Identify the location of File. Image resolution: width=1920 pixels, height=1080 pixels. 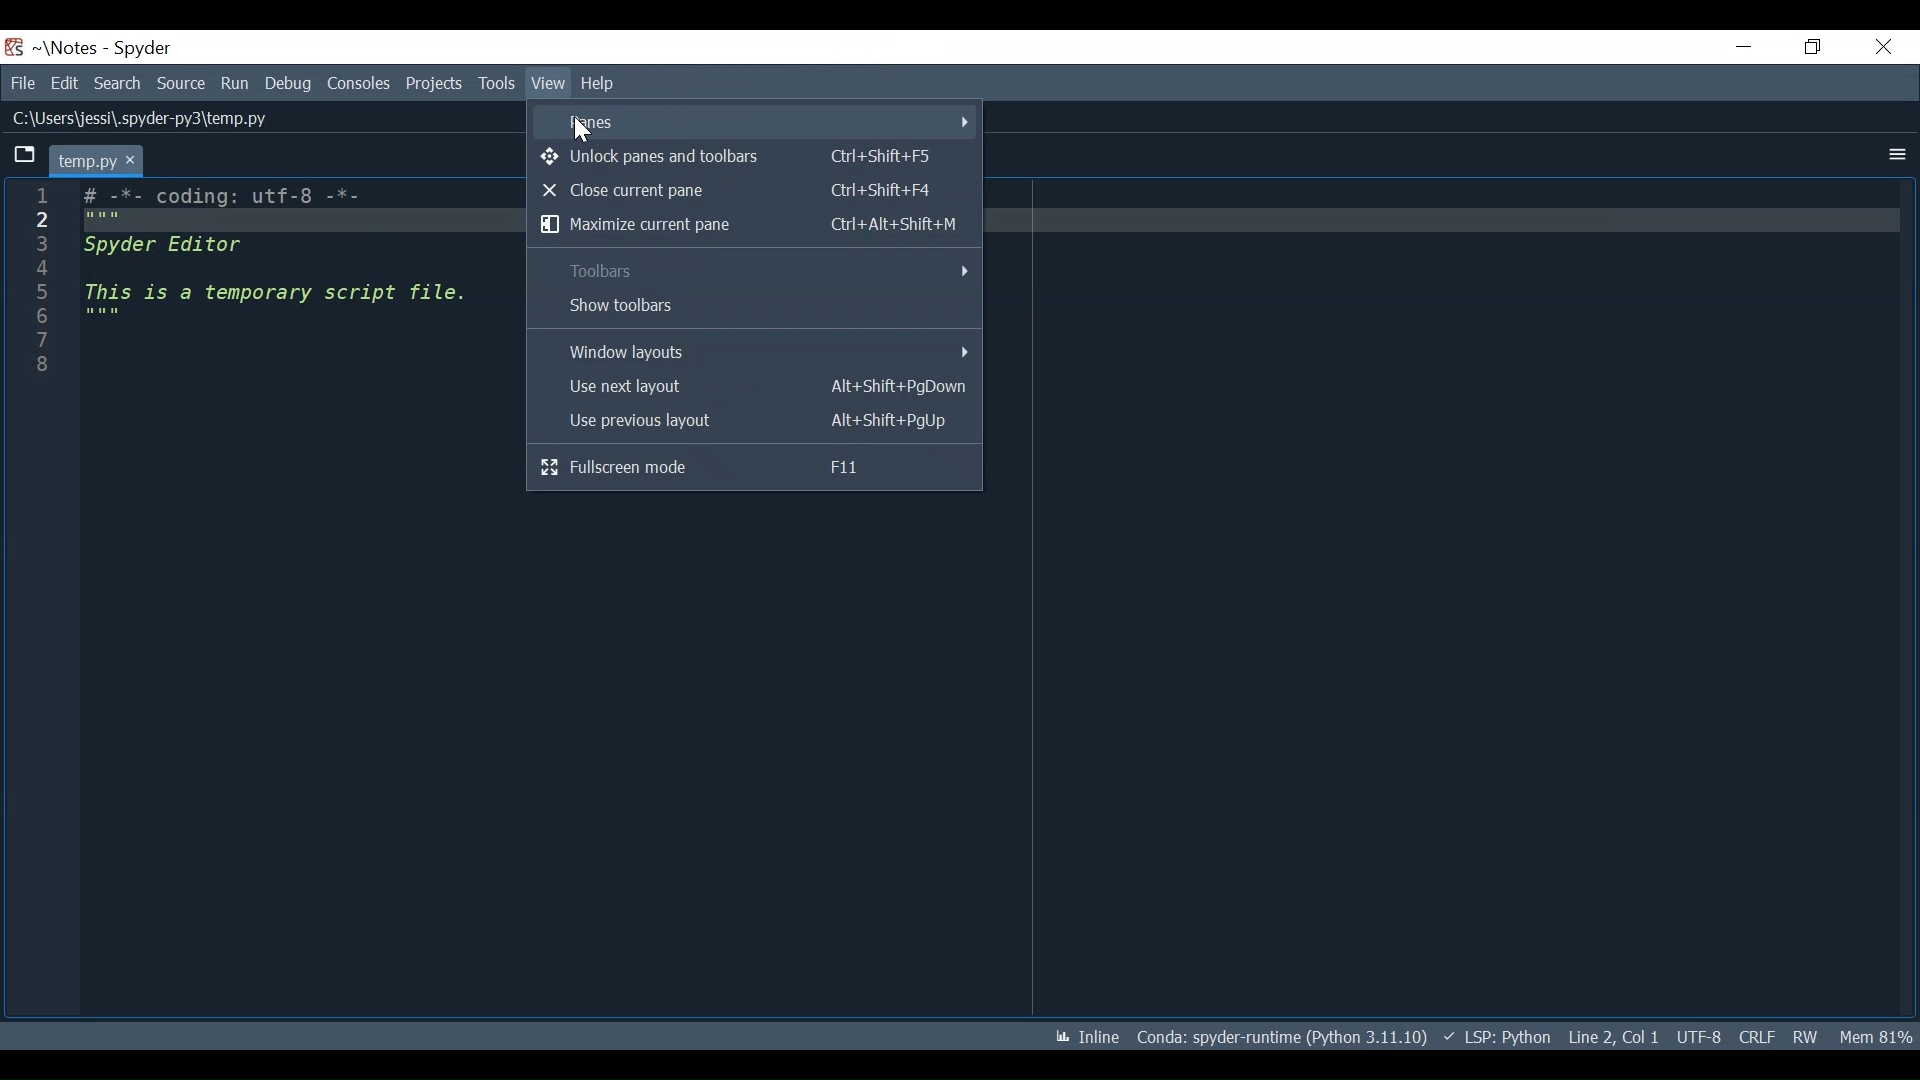
(22, 83).